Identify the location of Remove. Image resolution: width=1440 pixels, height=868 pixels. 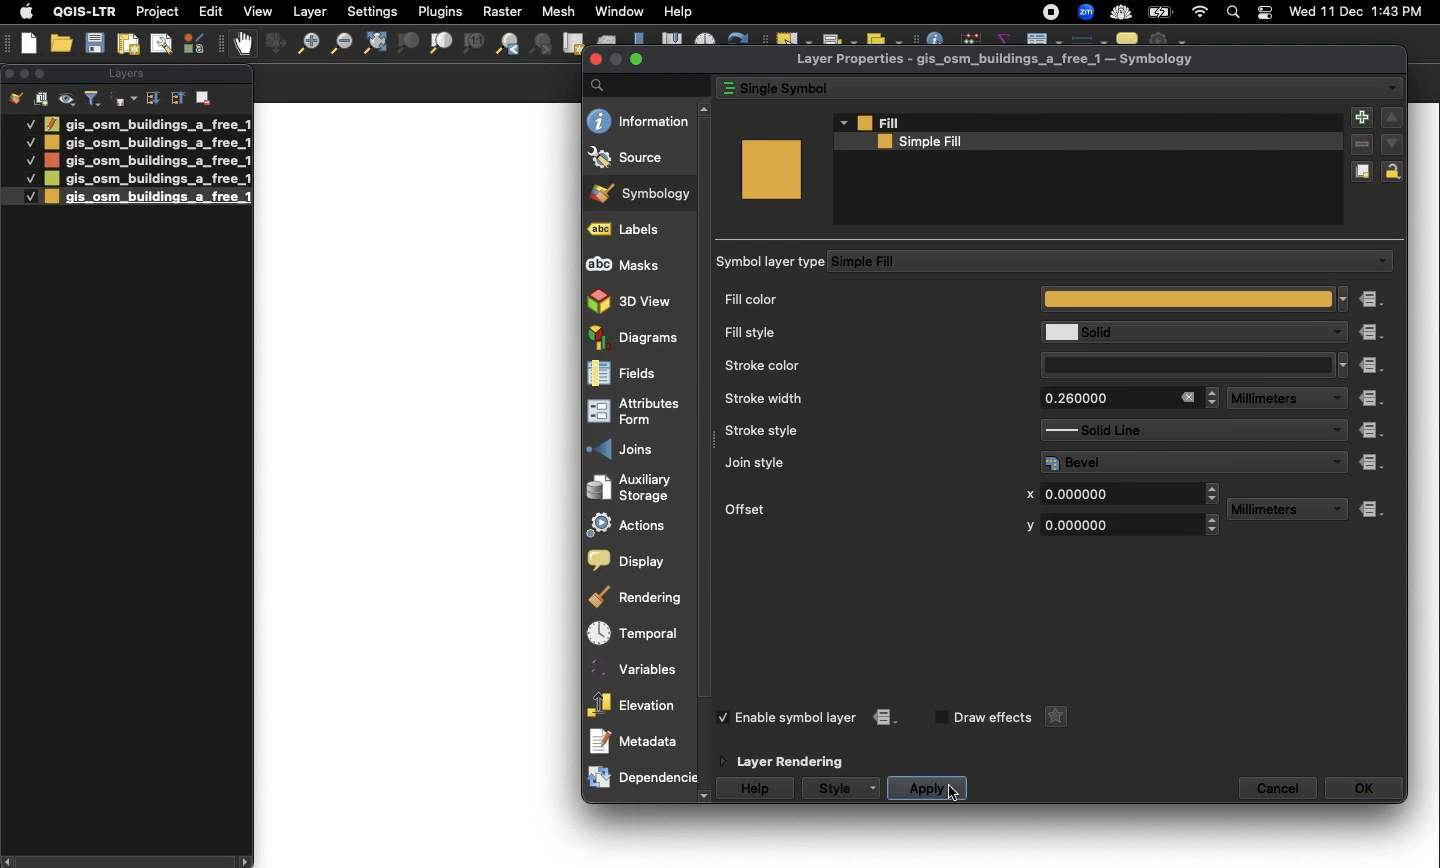
(1362, 146).